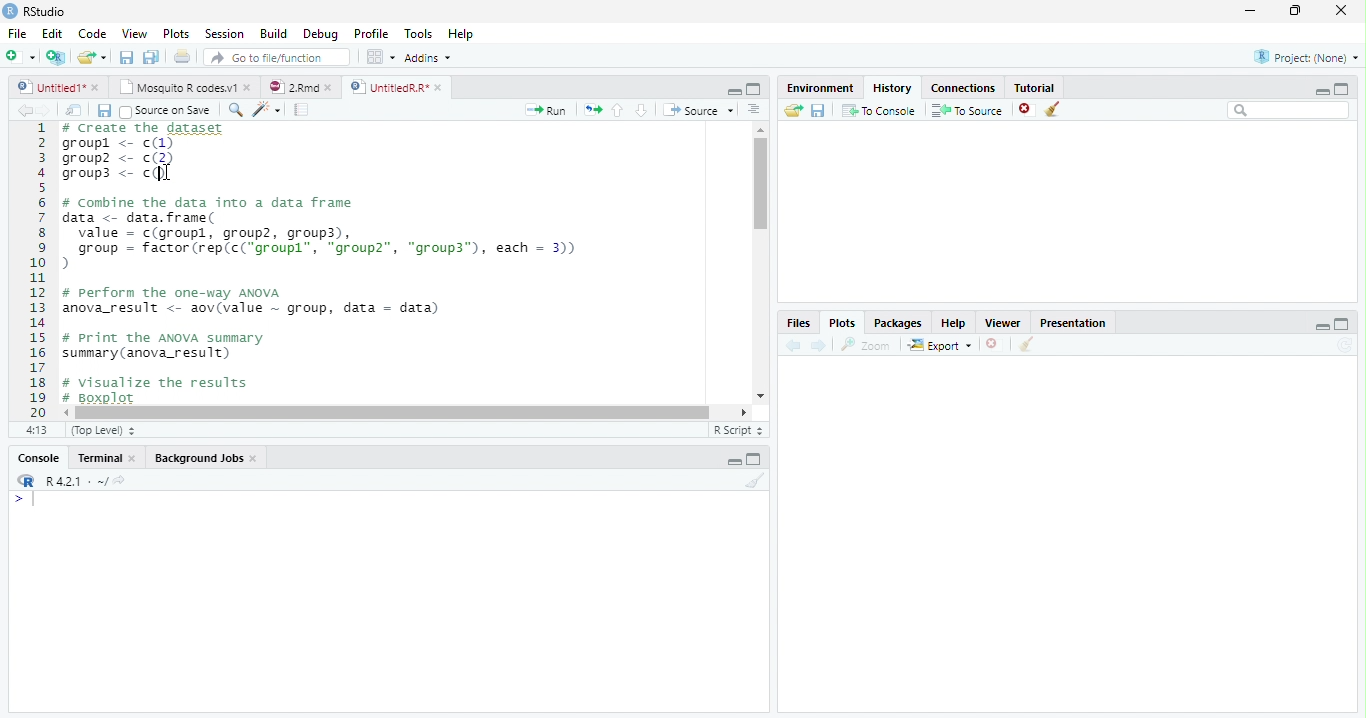 The width and height of the screenshot is (1366, 718). I want to click on Code, so click(90, 34).